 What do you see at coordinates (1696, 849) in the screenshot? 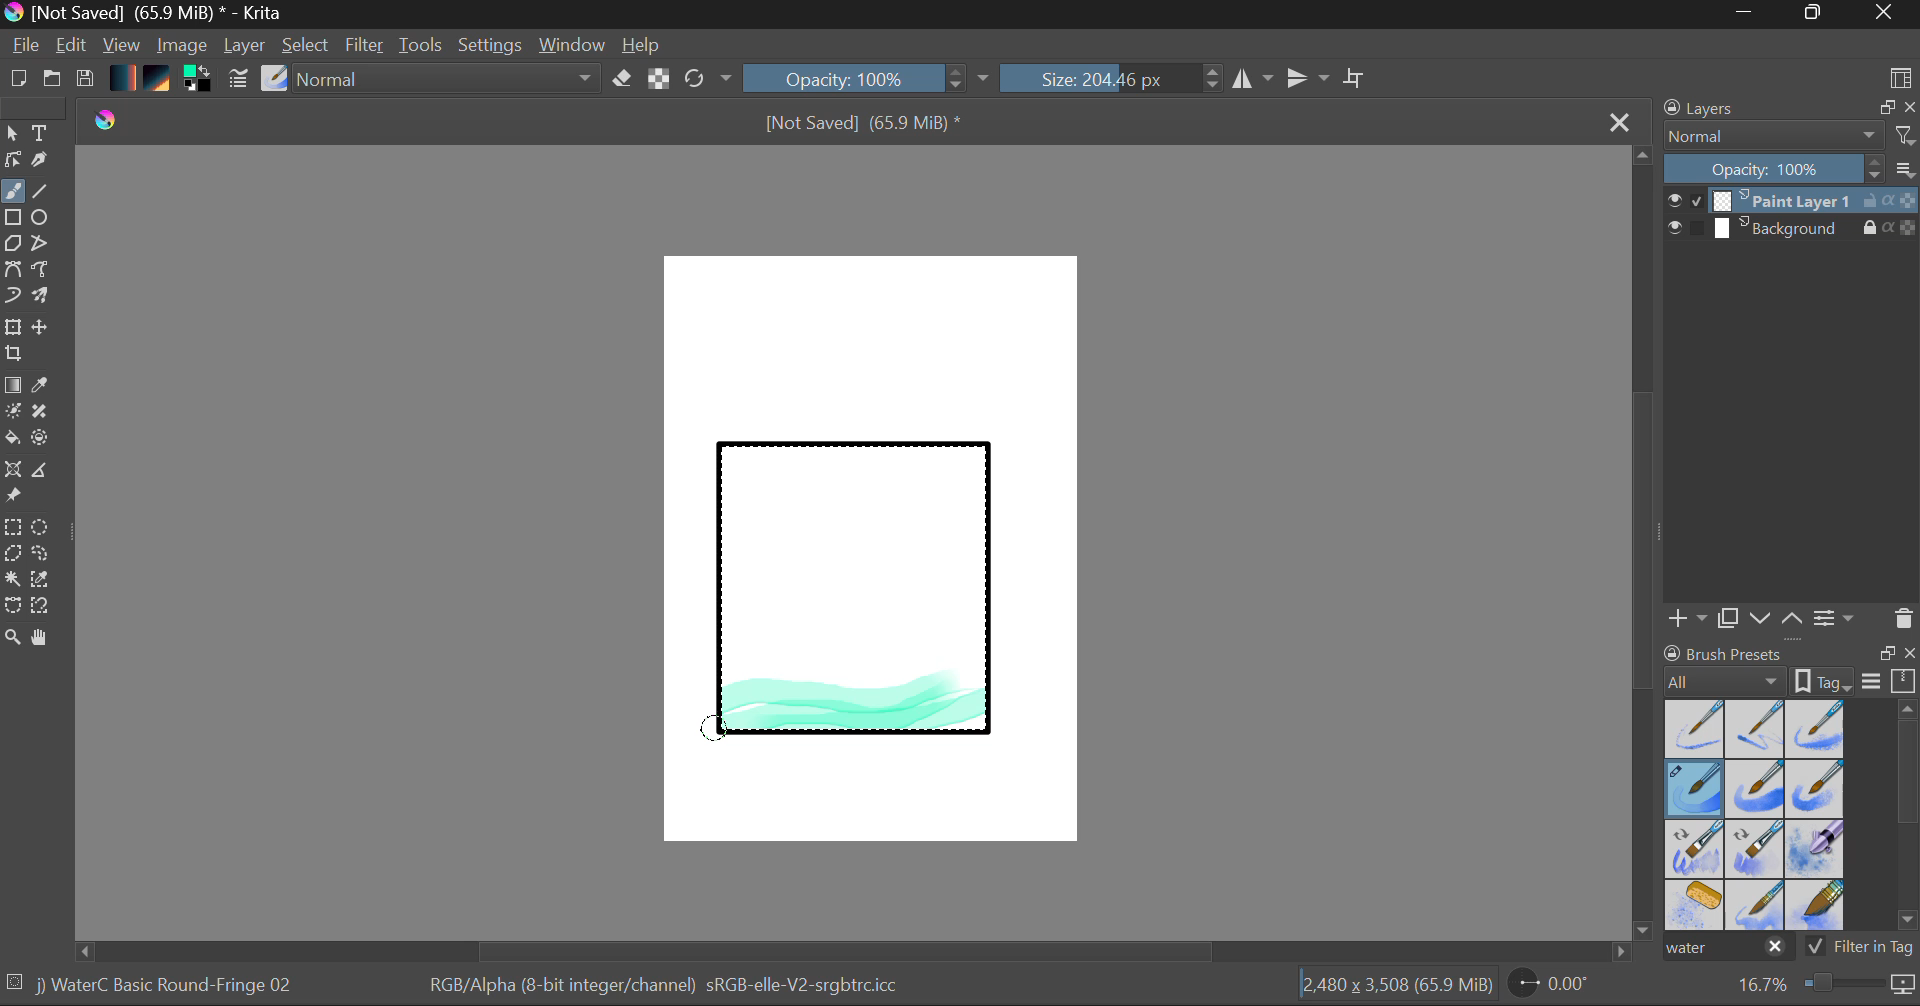
I see `Water C - Grain Tilt` at bounding box center [1696, 849].